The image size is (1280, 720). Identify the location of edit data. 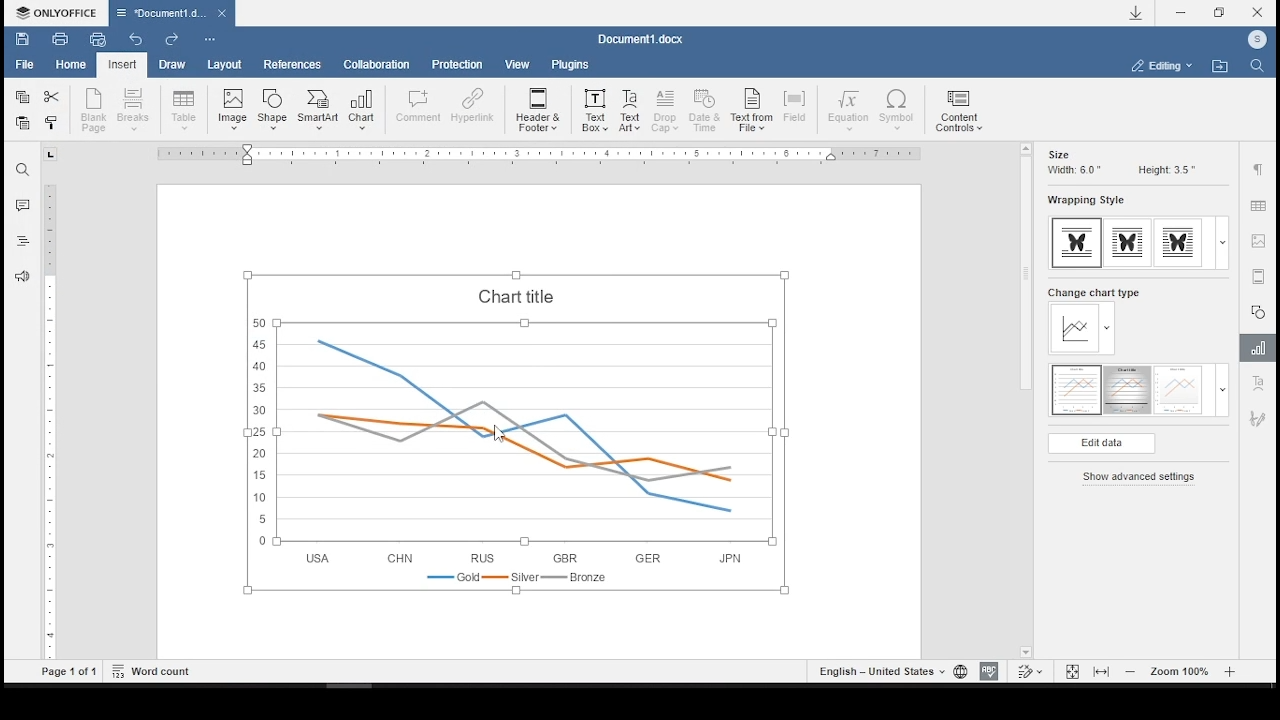
(1101, 444).